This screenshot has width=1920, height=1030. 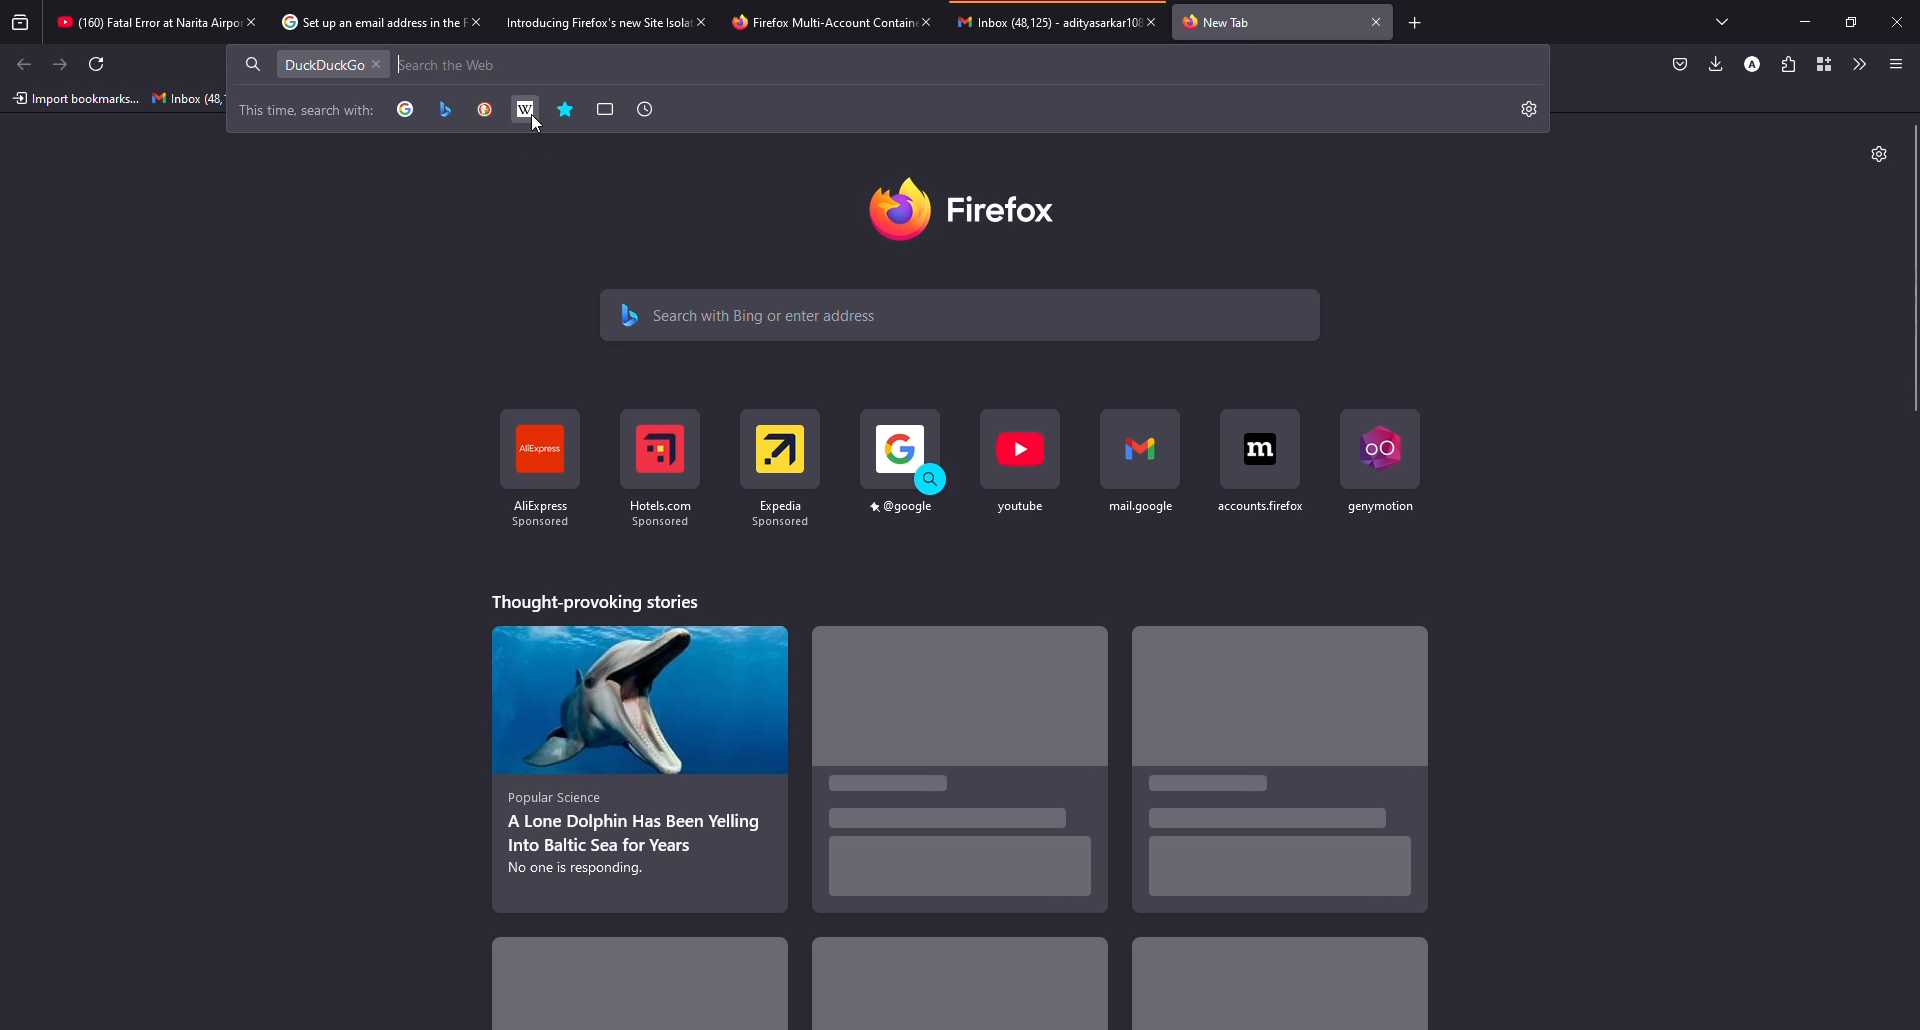 I want to click on duck duck go, so click(x=485, y=109).